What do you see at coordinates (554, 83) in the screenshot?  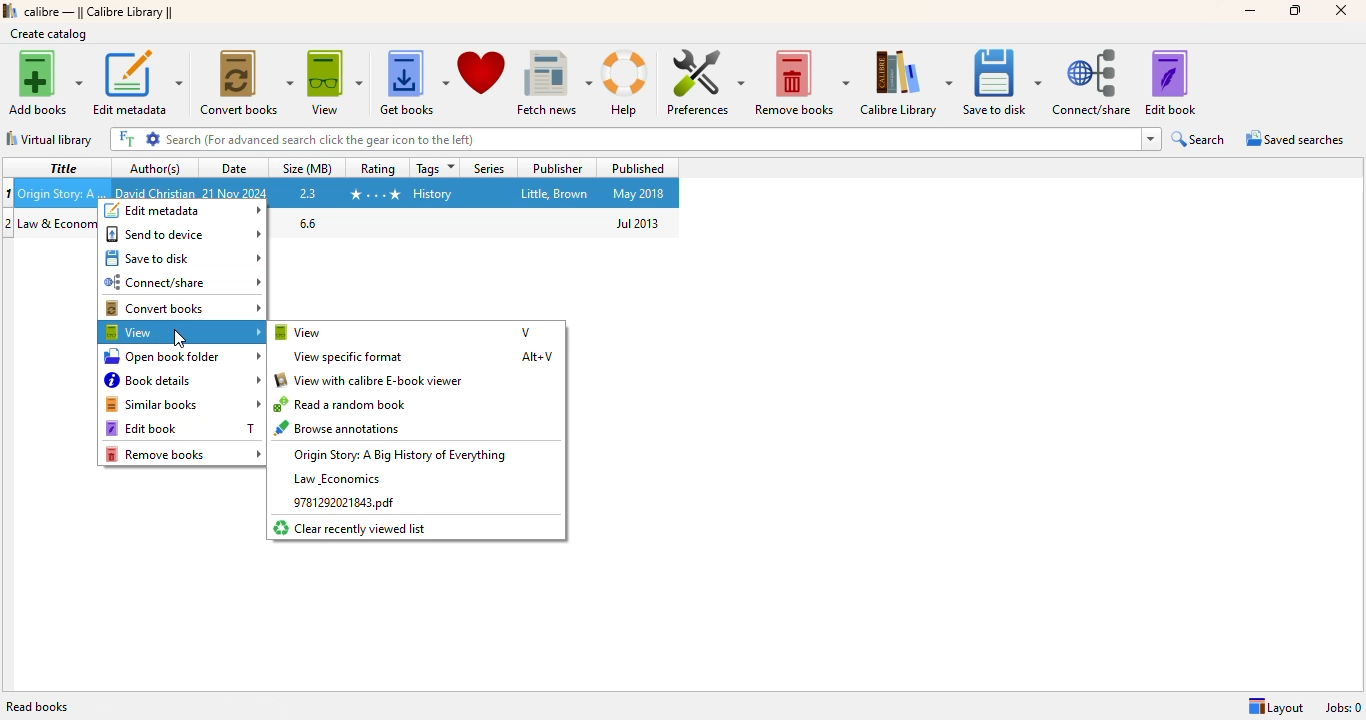 I see `fetch news` at bounding box center [554, 83].